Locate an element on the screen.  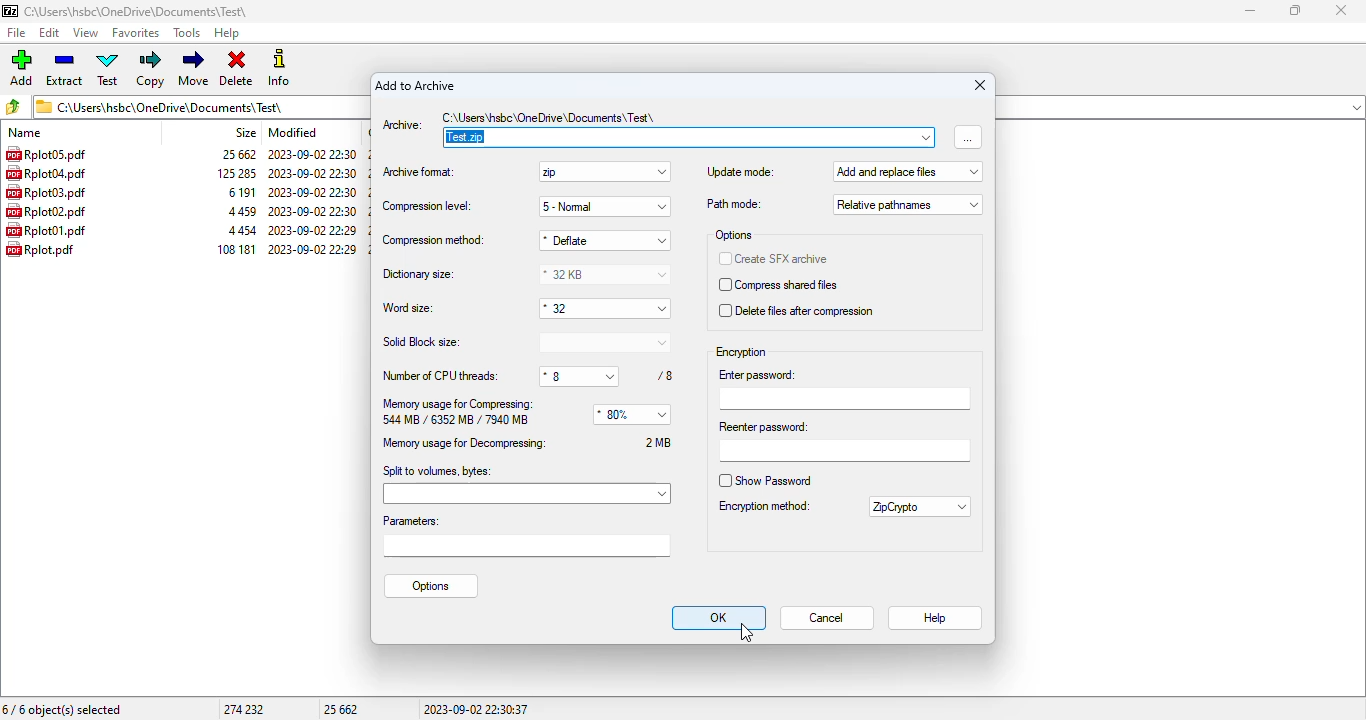
544 MB / 6352 MB/ 7940 MB is located at coordinates (455, 420).